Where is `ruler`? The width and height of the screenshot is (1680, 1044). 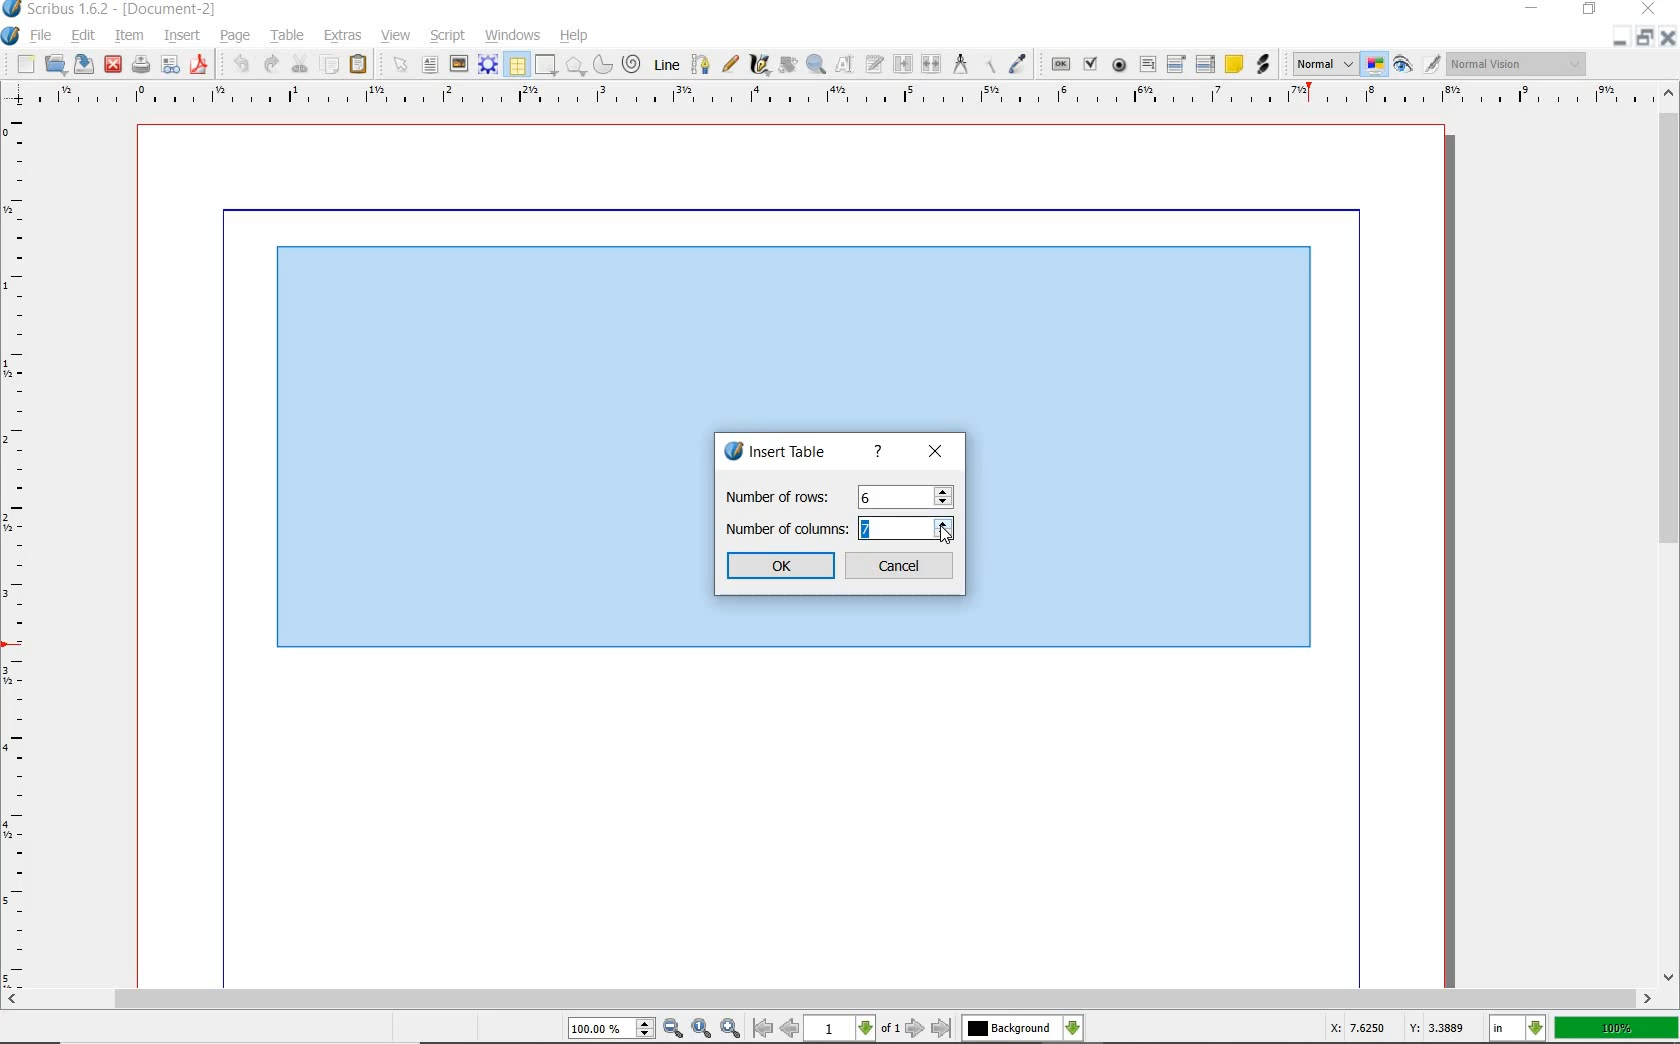 ruler is located at coordinates (18, 551).